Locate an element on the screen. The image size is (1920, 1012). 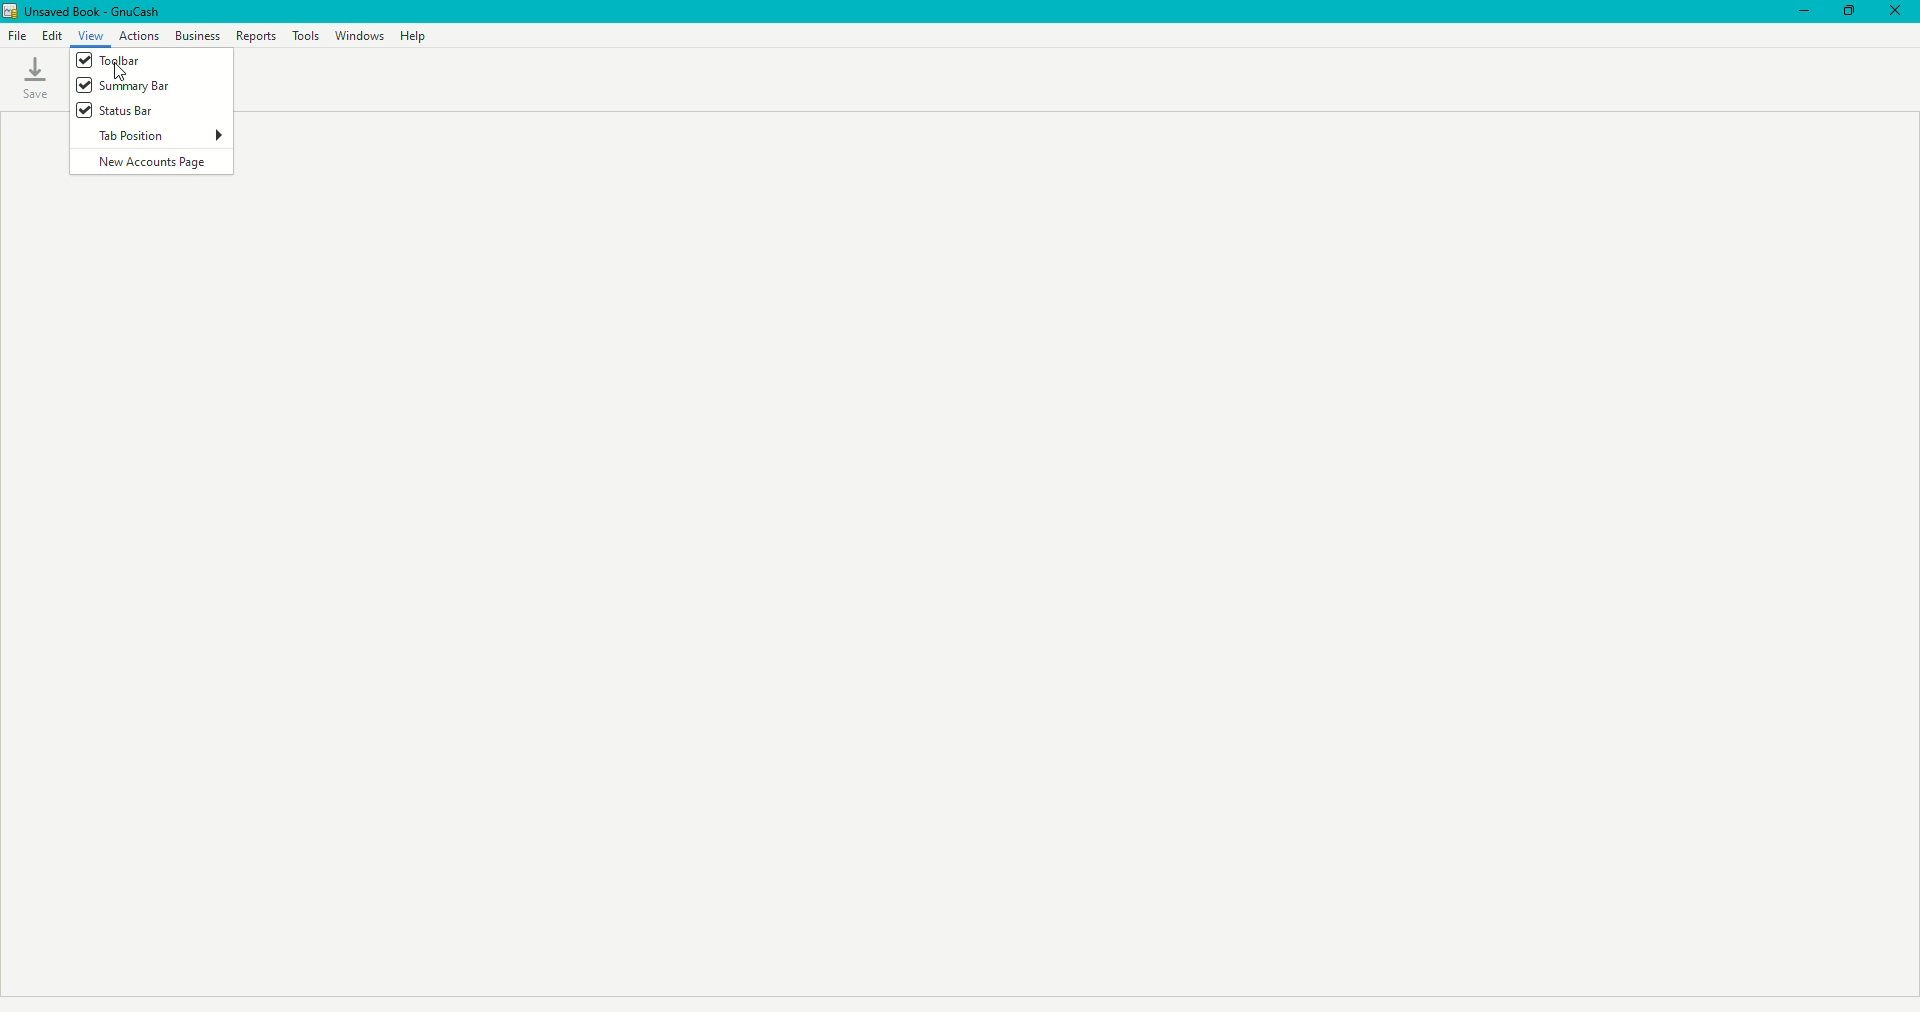
Help is located at coordinates (416, 37).